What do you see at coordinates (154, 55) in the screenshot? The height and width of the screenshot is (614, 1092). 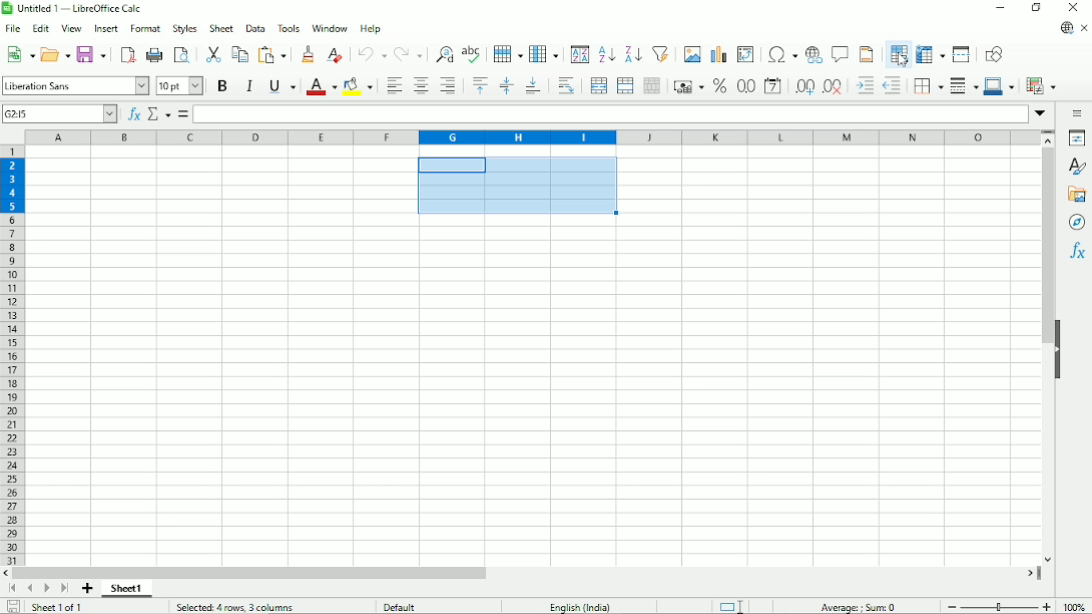 I see `Print` at bounding box center [154, 55].